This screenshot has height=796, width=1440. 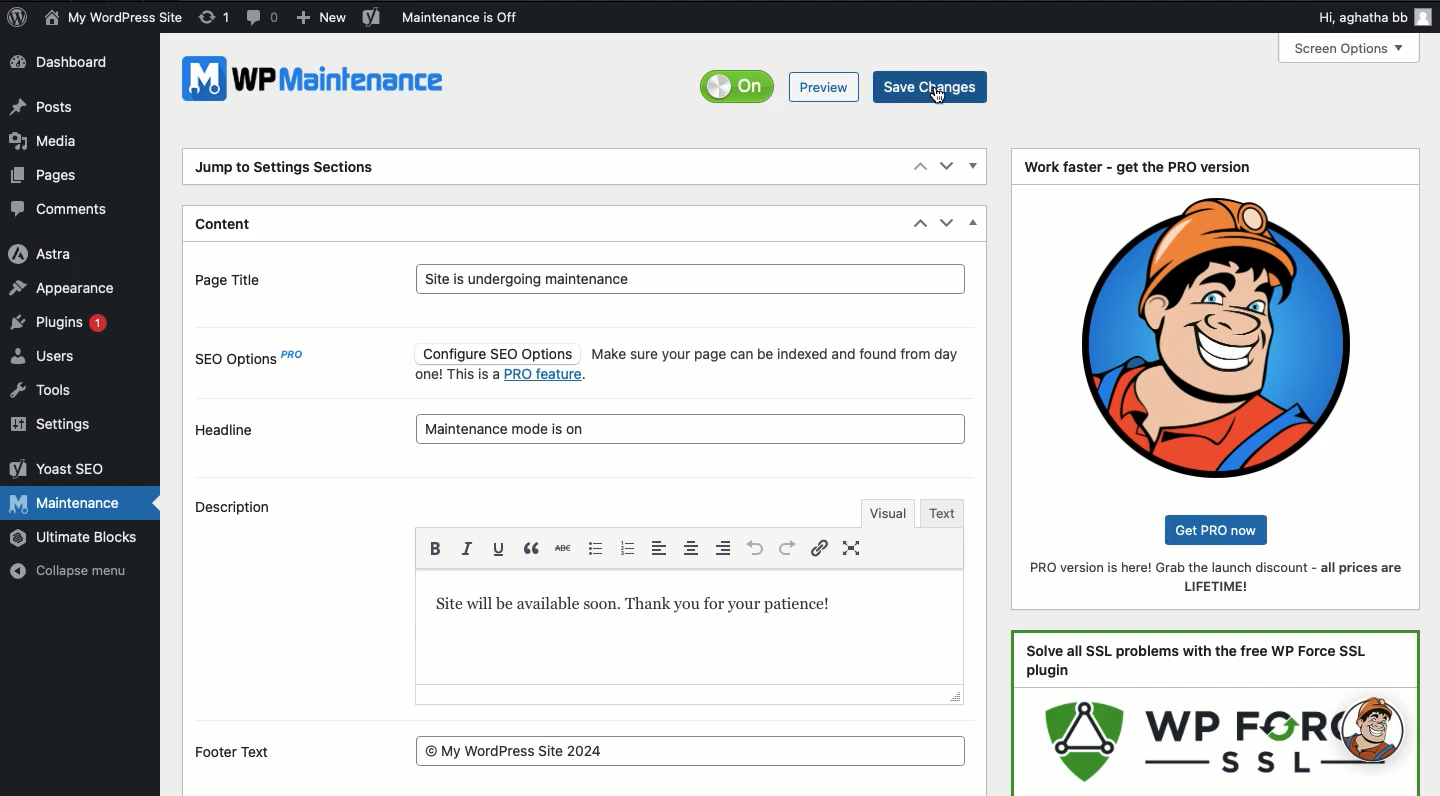 I want to click on Comments, so click(x=63, y=209).